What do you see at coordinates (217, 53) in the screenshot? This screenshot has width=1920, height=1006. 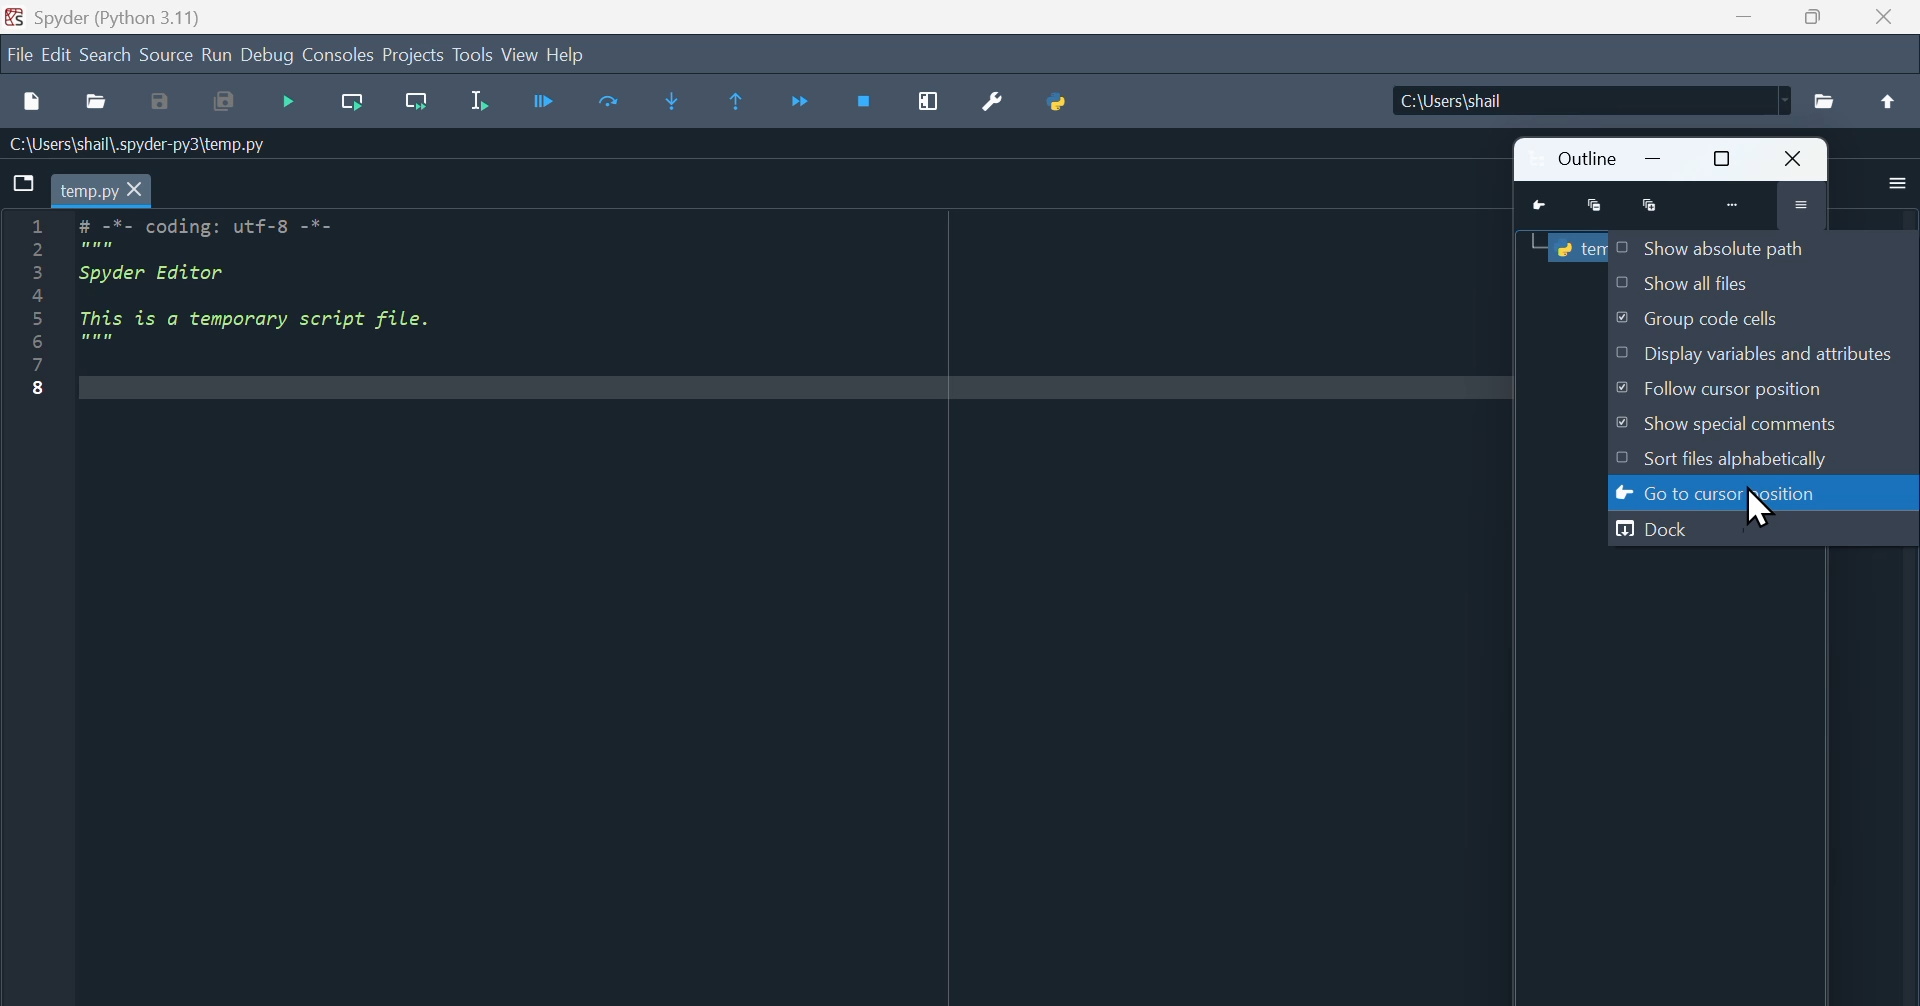 I see `Run` at bounding box center [217, 53].